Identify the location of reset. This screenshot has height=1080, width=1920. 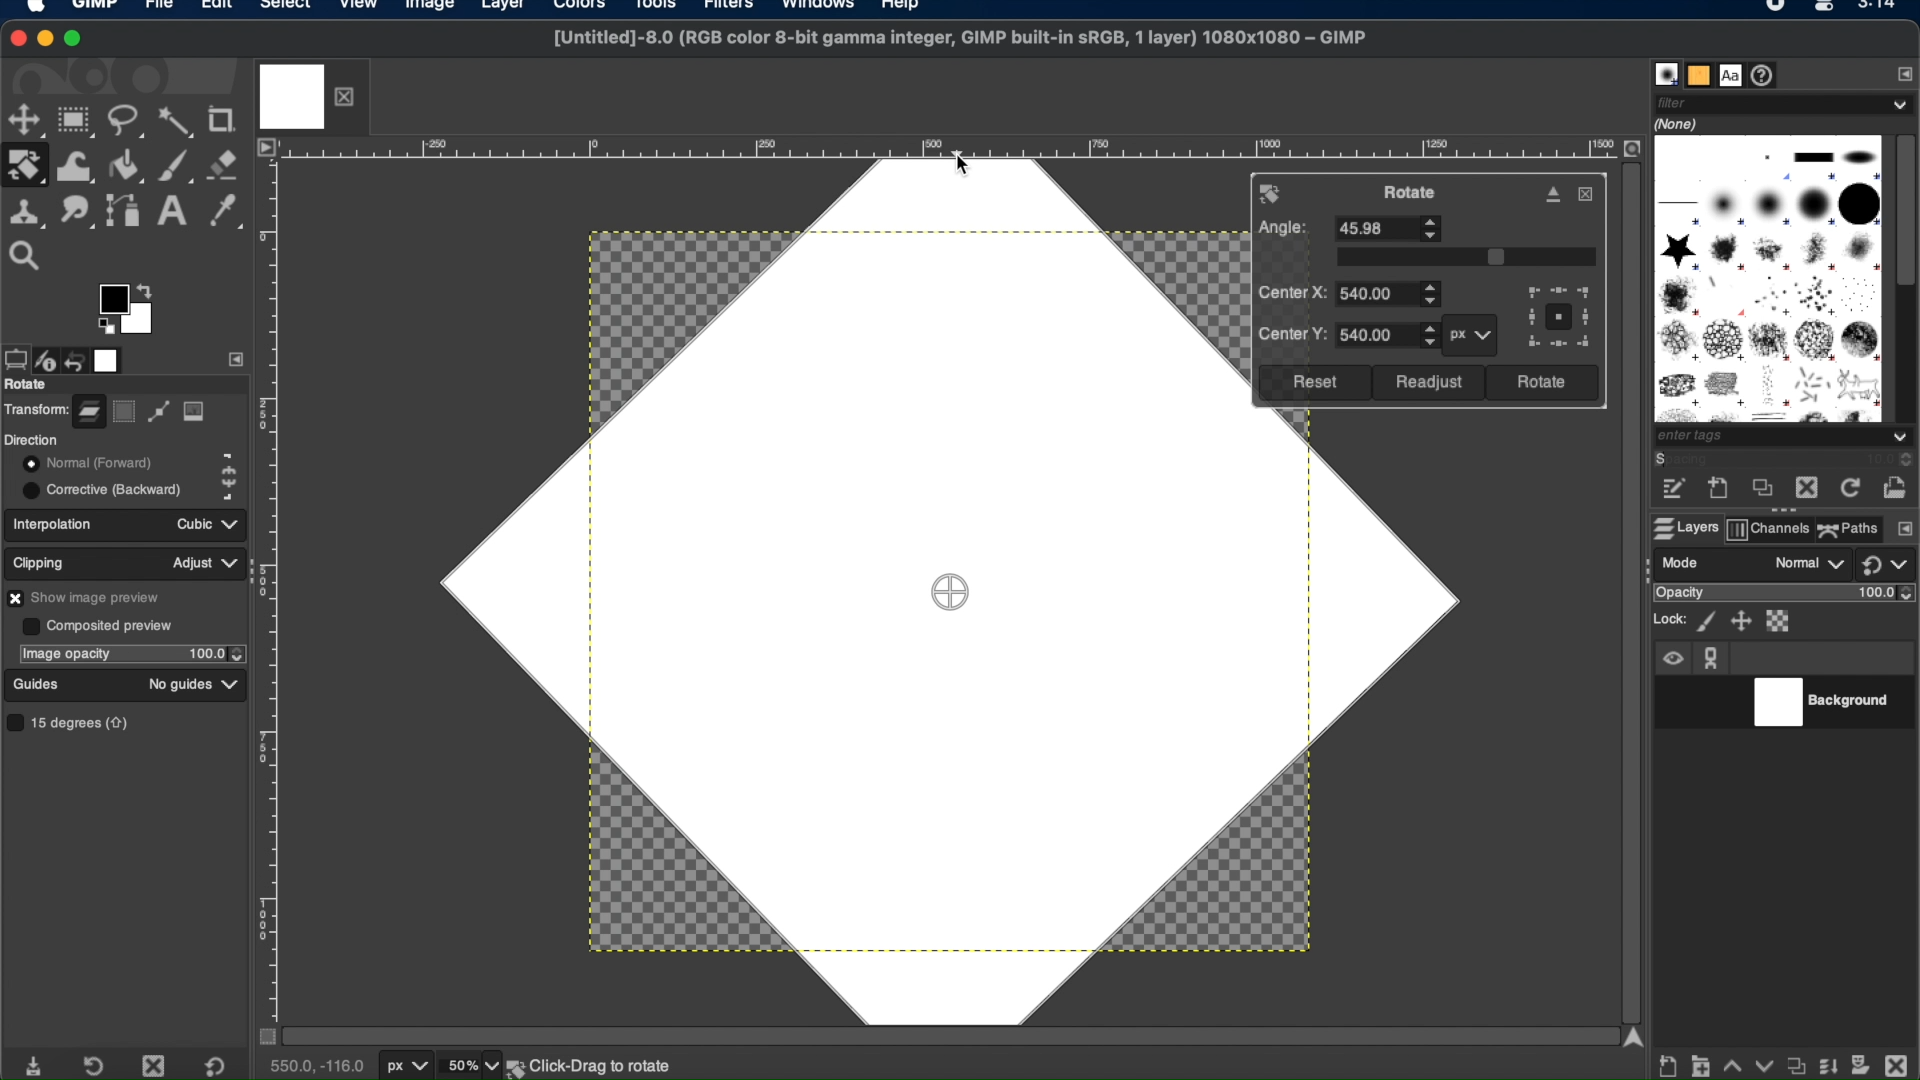
(1313, 383).